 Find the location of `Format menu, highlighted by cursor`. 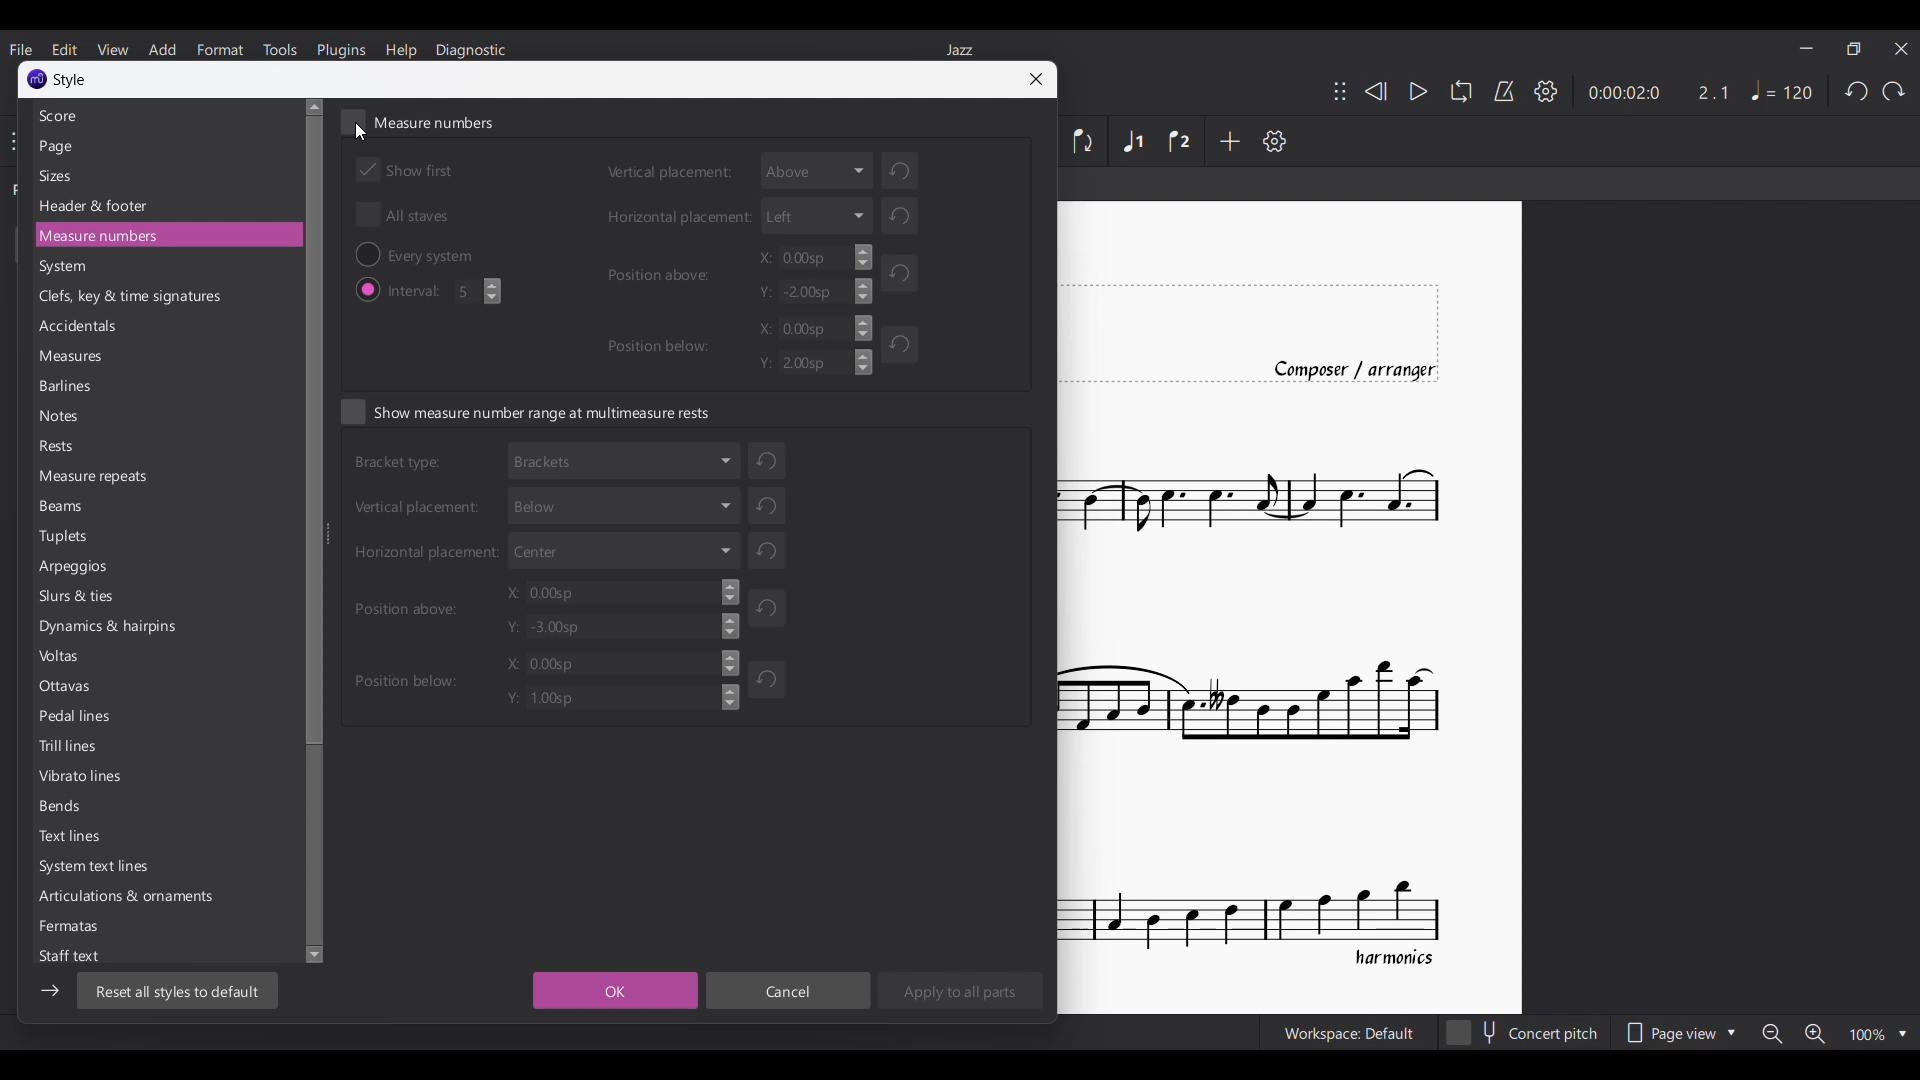

Format menu, highlighted by cursor is located at coordinates (219, 49).